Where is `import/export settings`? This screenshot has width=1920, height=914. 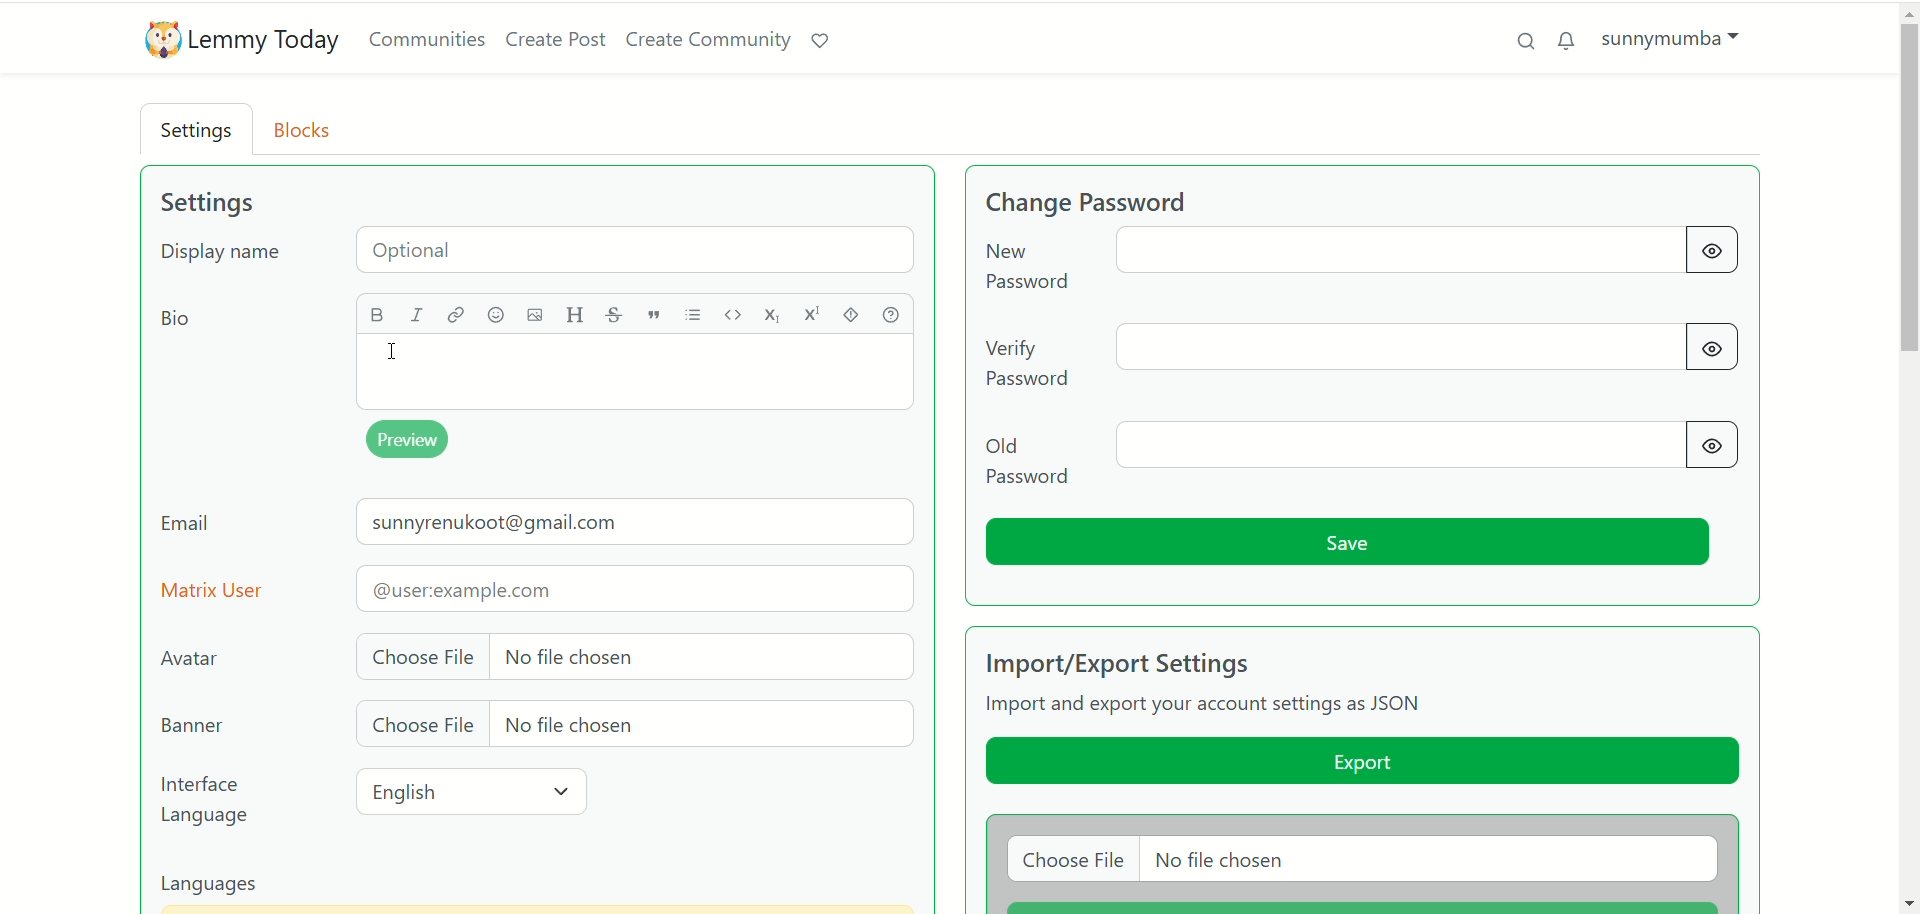 import/export settings is located at coordinates (1159, 662).